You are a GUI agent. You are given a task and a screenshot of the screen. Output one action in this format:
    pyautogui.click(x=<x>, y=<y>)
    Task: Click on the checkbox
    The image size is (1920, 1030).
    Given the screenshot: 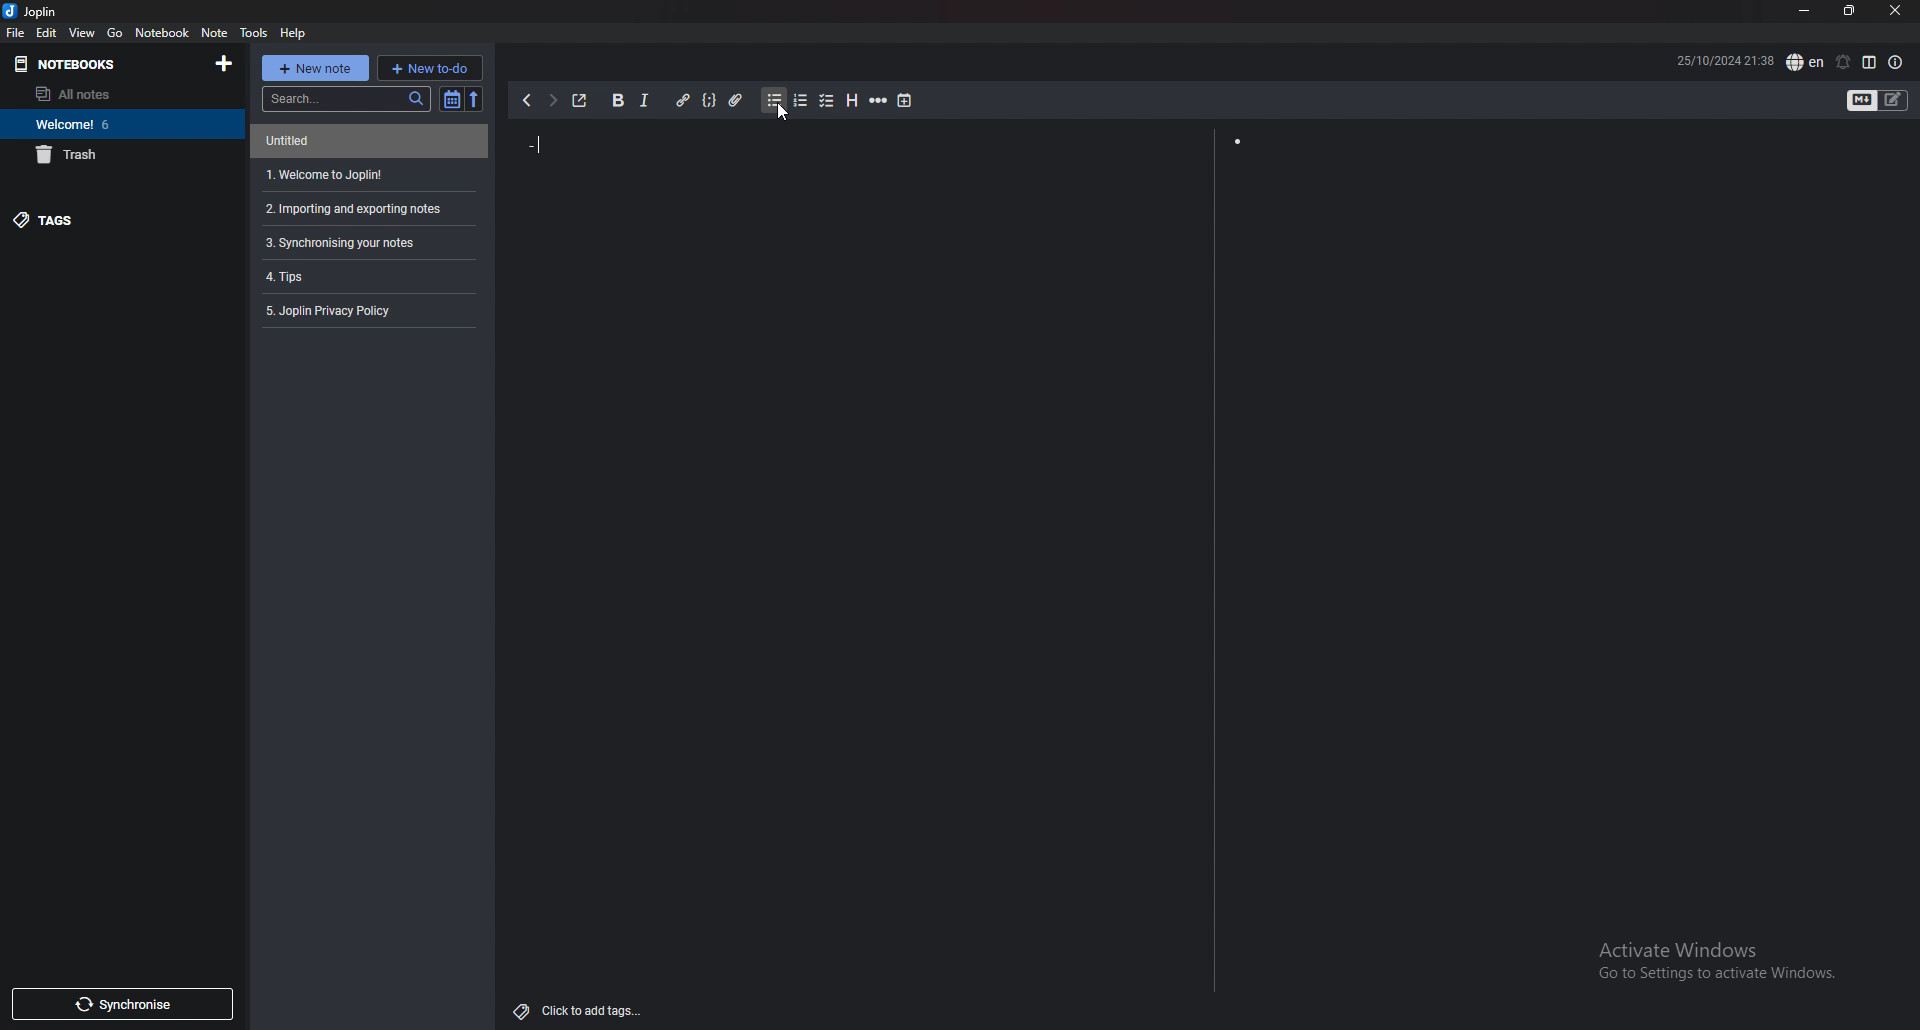 What is the action you would take?
    pyautogui.click(x=822, y=101)
    